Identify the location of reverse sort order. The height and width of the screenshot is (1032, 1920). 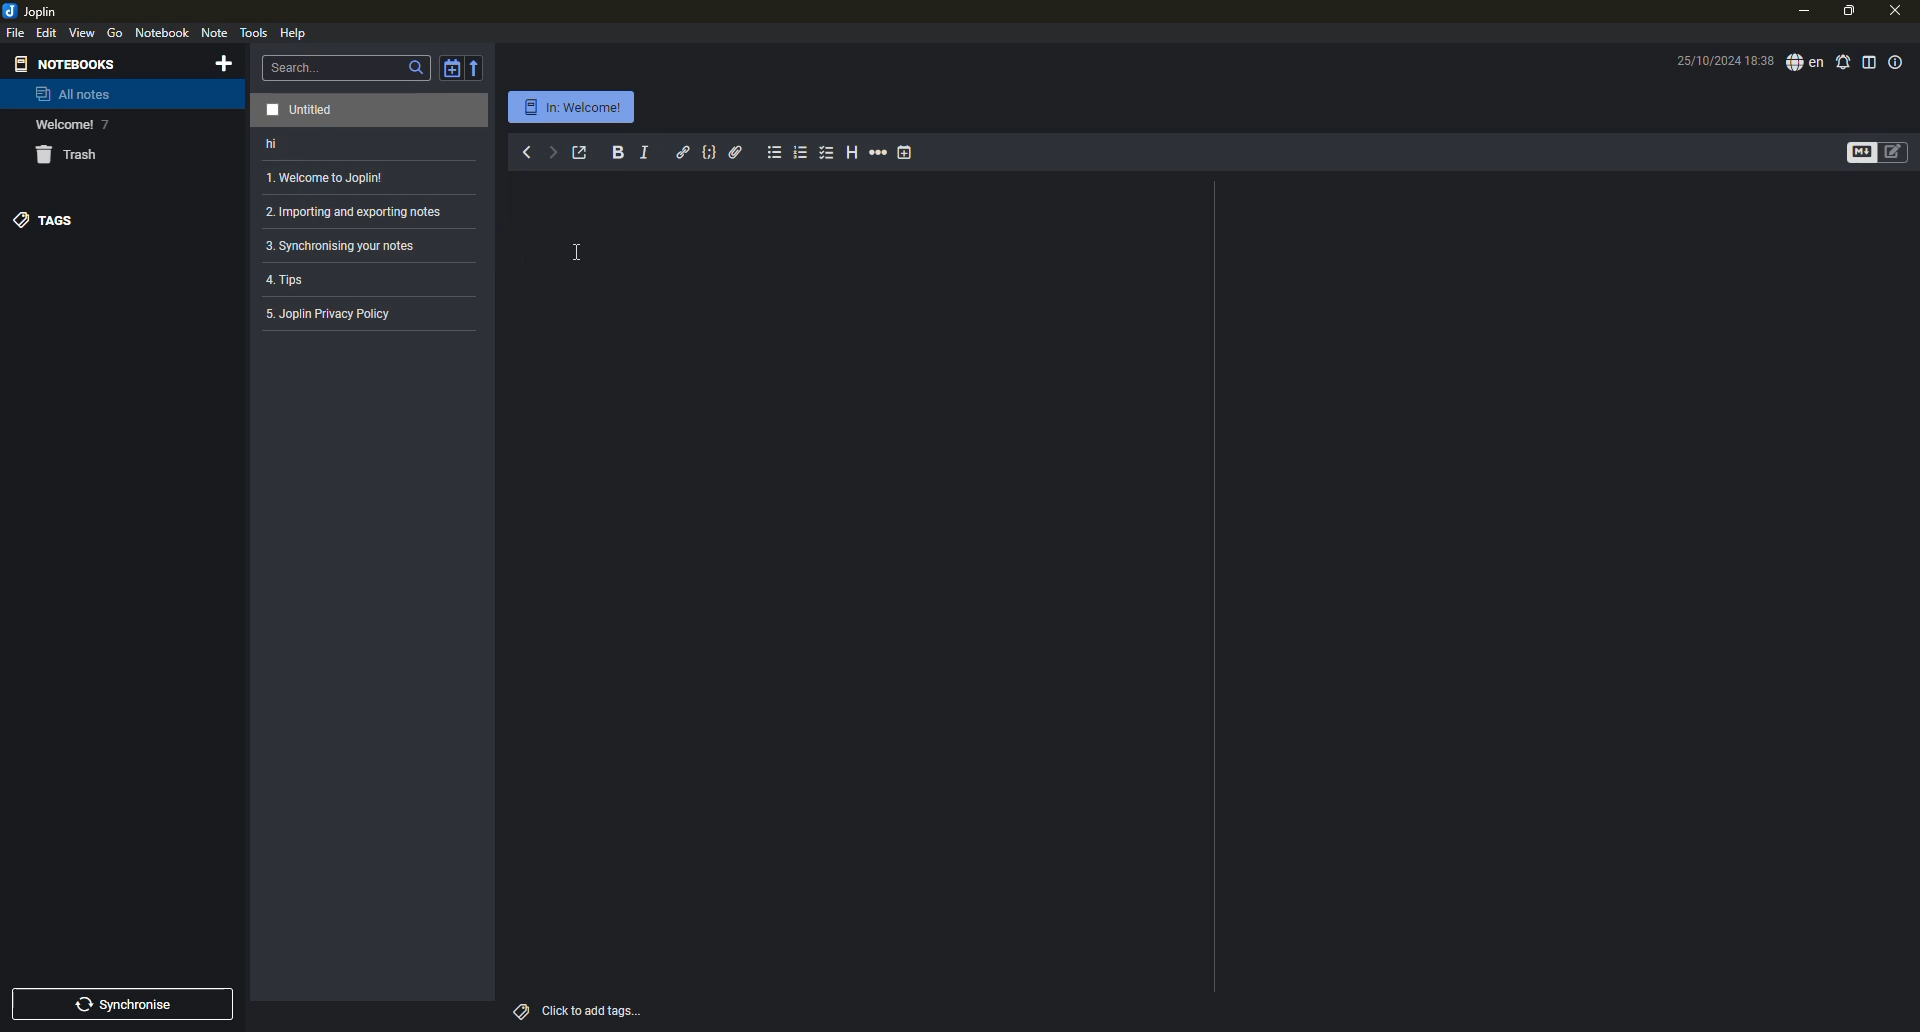
(478, 66).